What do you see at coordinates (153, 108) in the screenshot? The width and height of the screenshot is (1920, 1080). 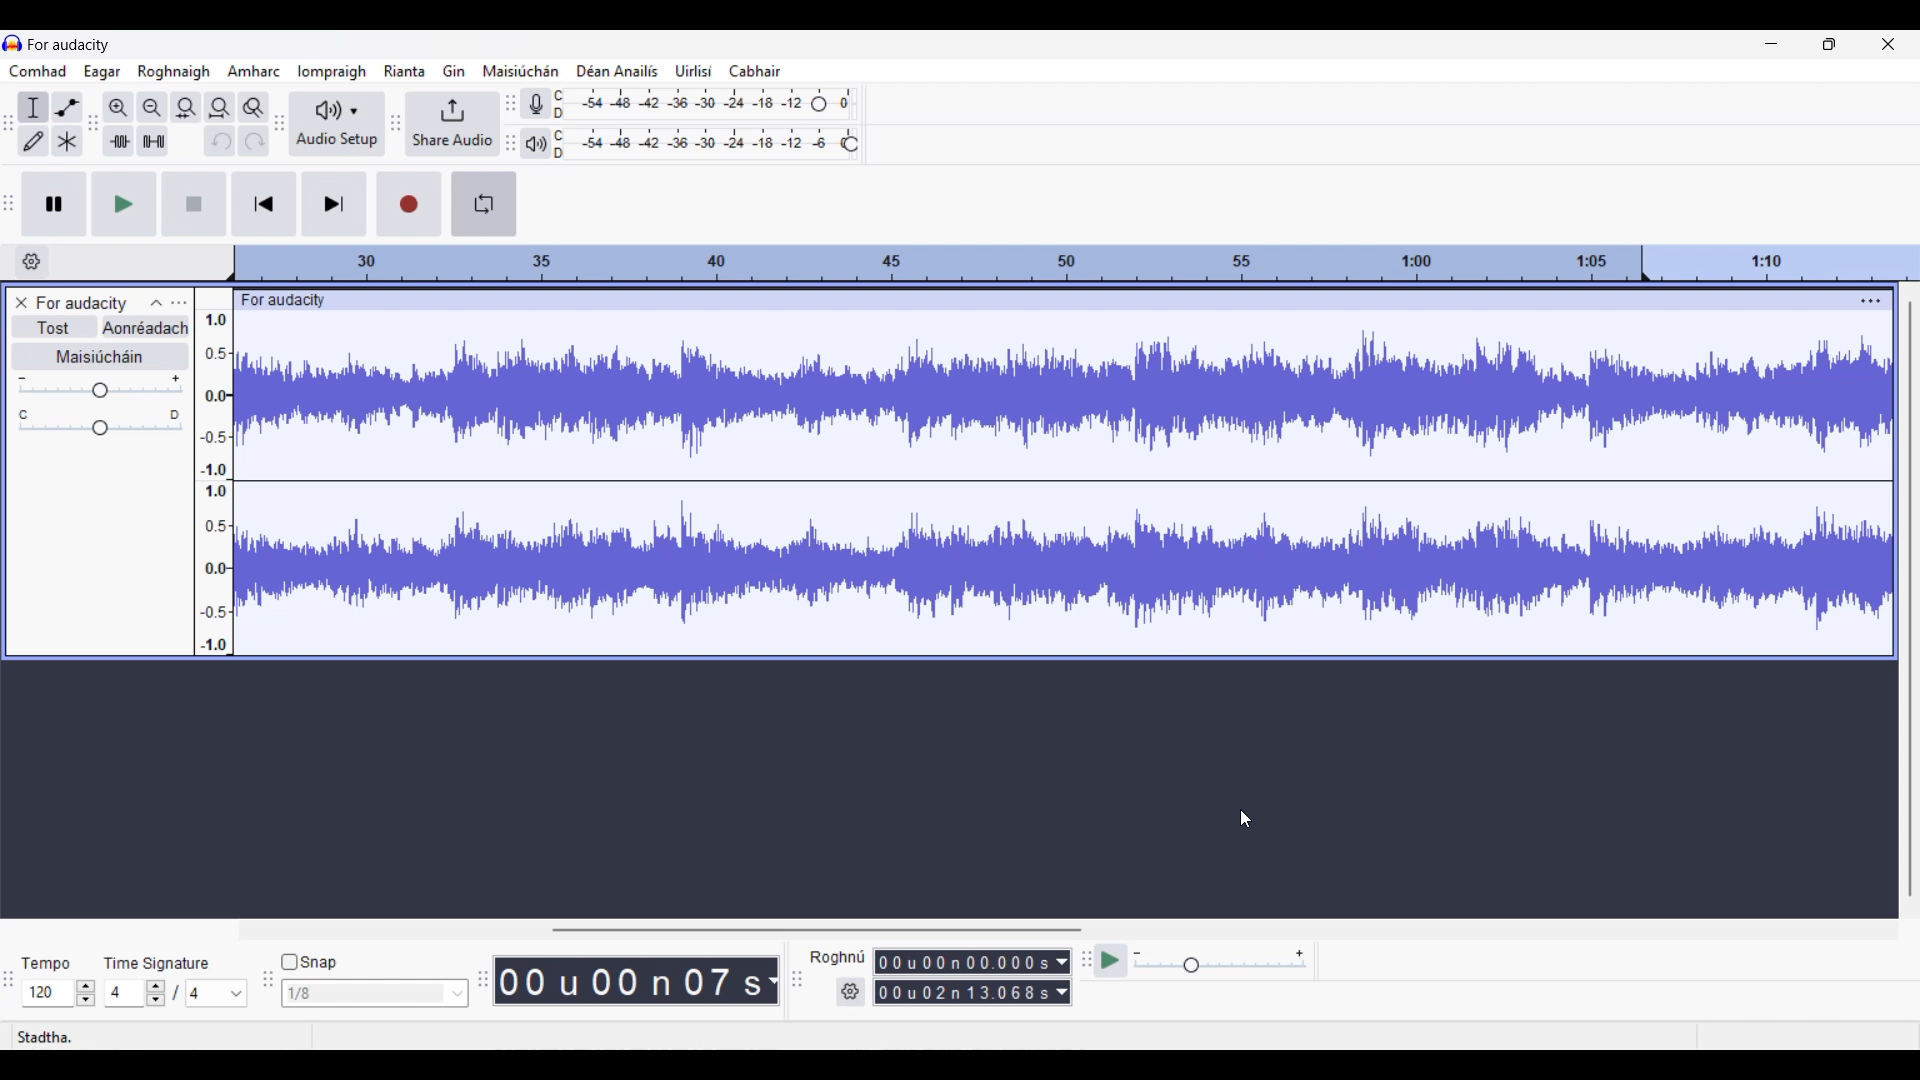 I see `Zoom out` at bounding box center [153, 108].